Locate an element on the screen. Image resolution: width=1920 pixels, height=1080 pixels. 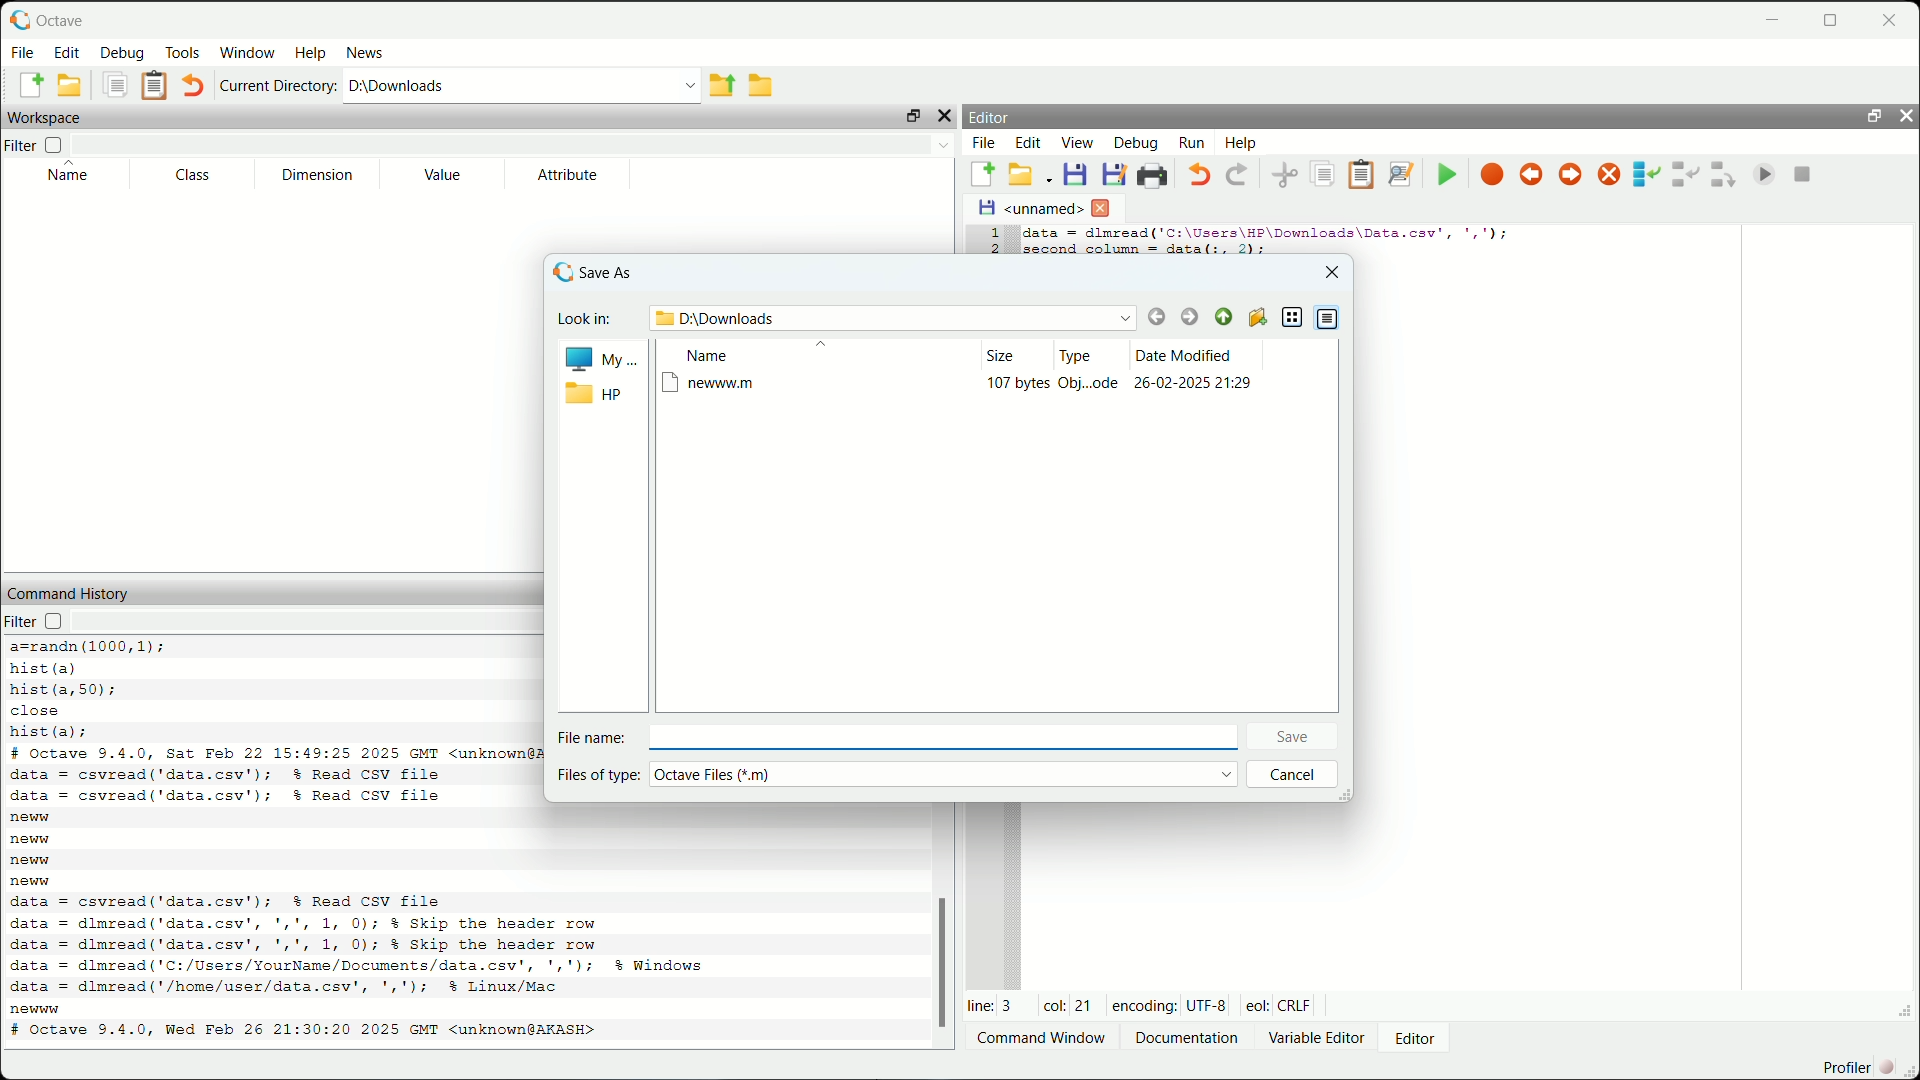
paste is located at coordinates (1361, 174).